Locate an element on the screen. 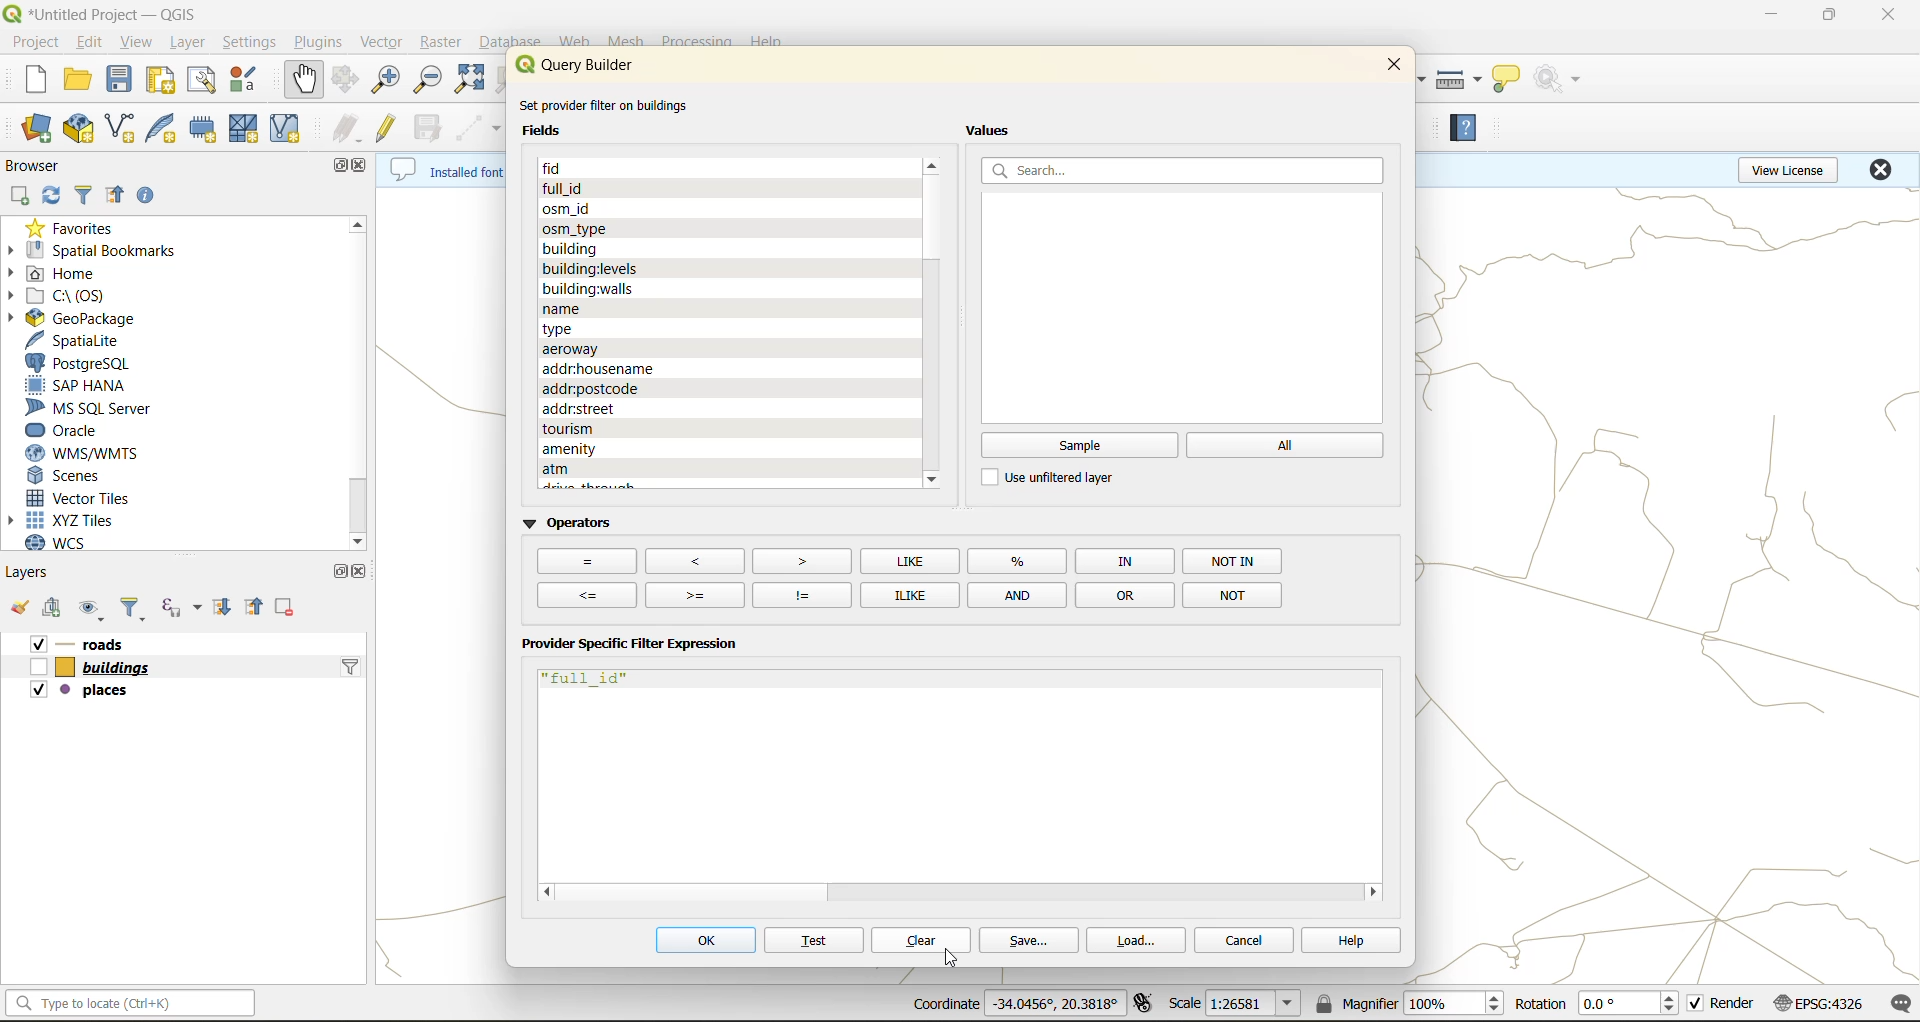 This screenshot has height=1022, width=1920. render is located at coordinates (1722, 1004).